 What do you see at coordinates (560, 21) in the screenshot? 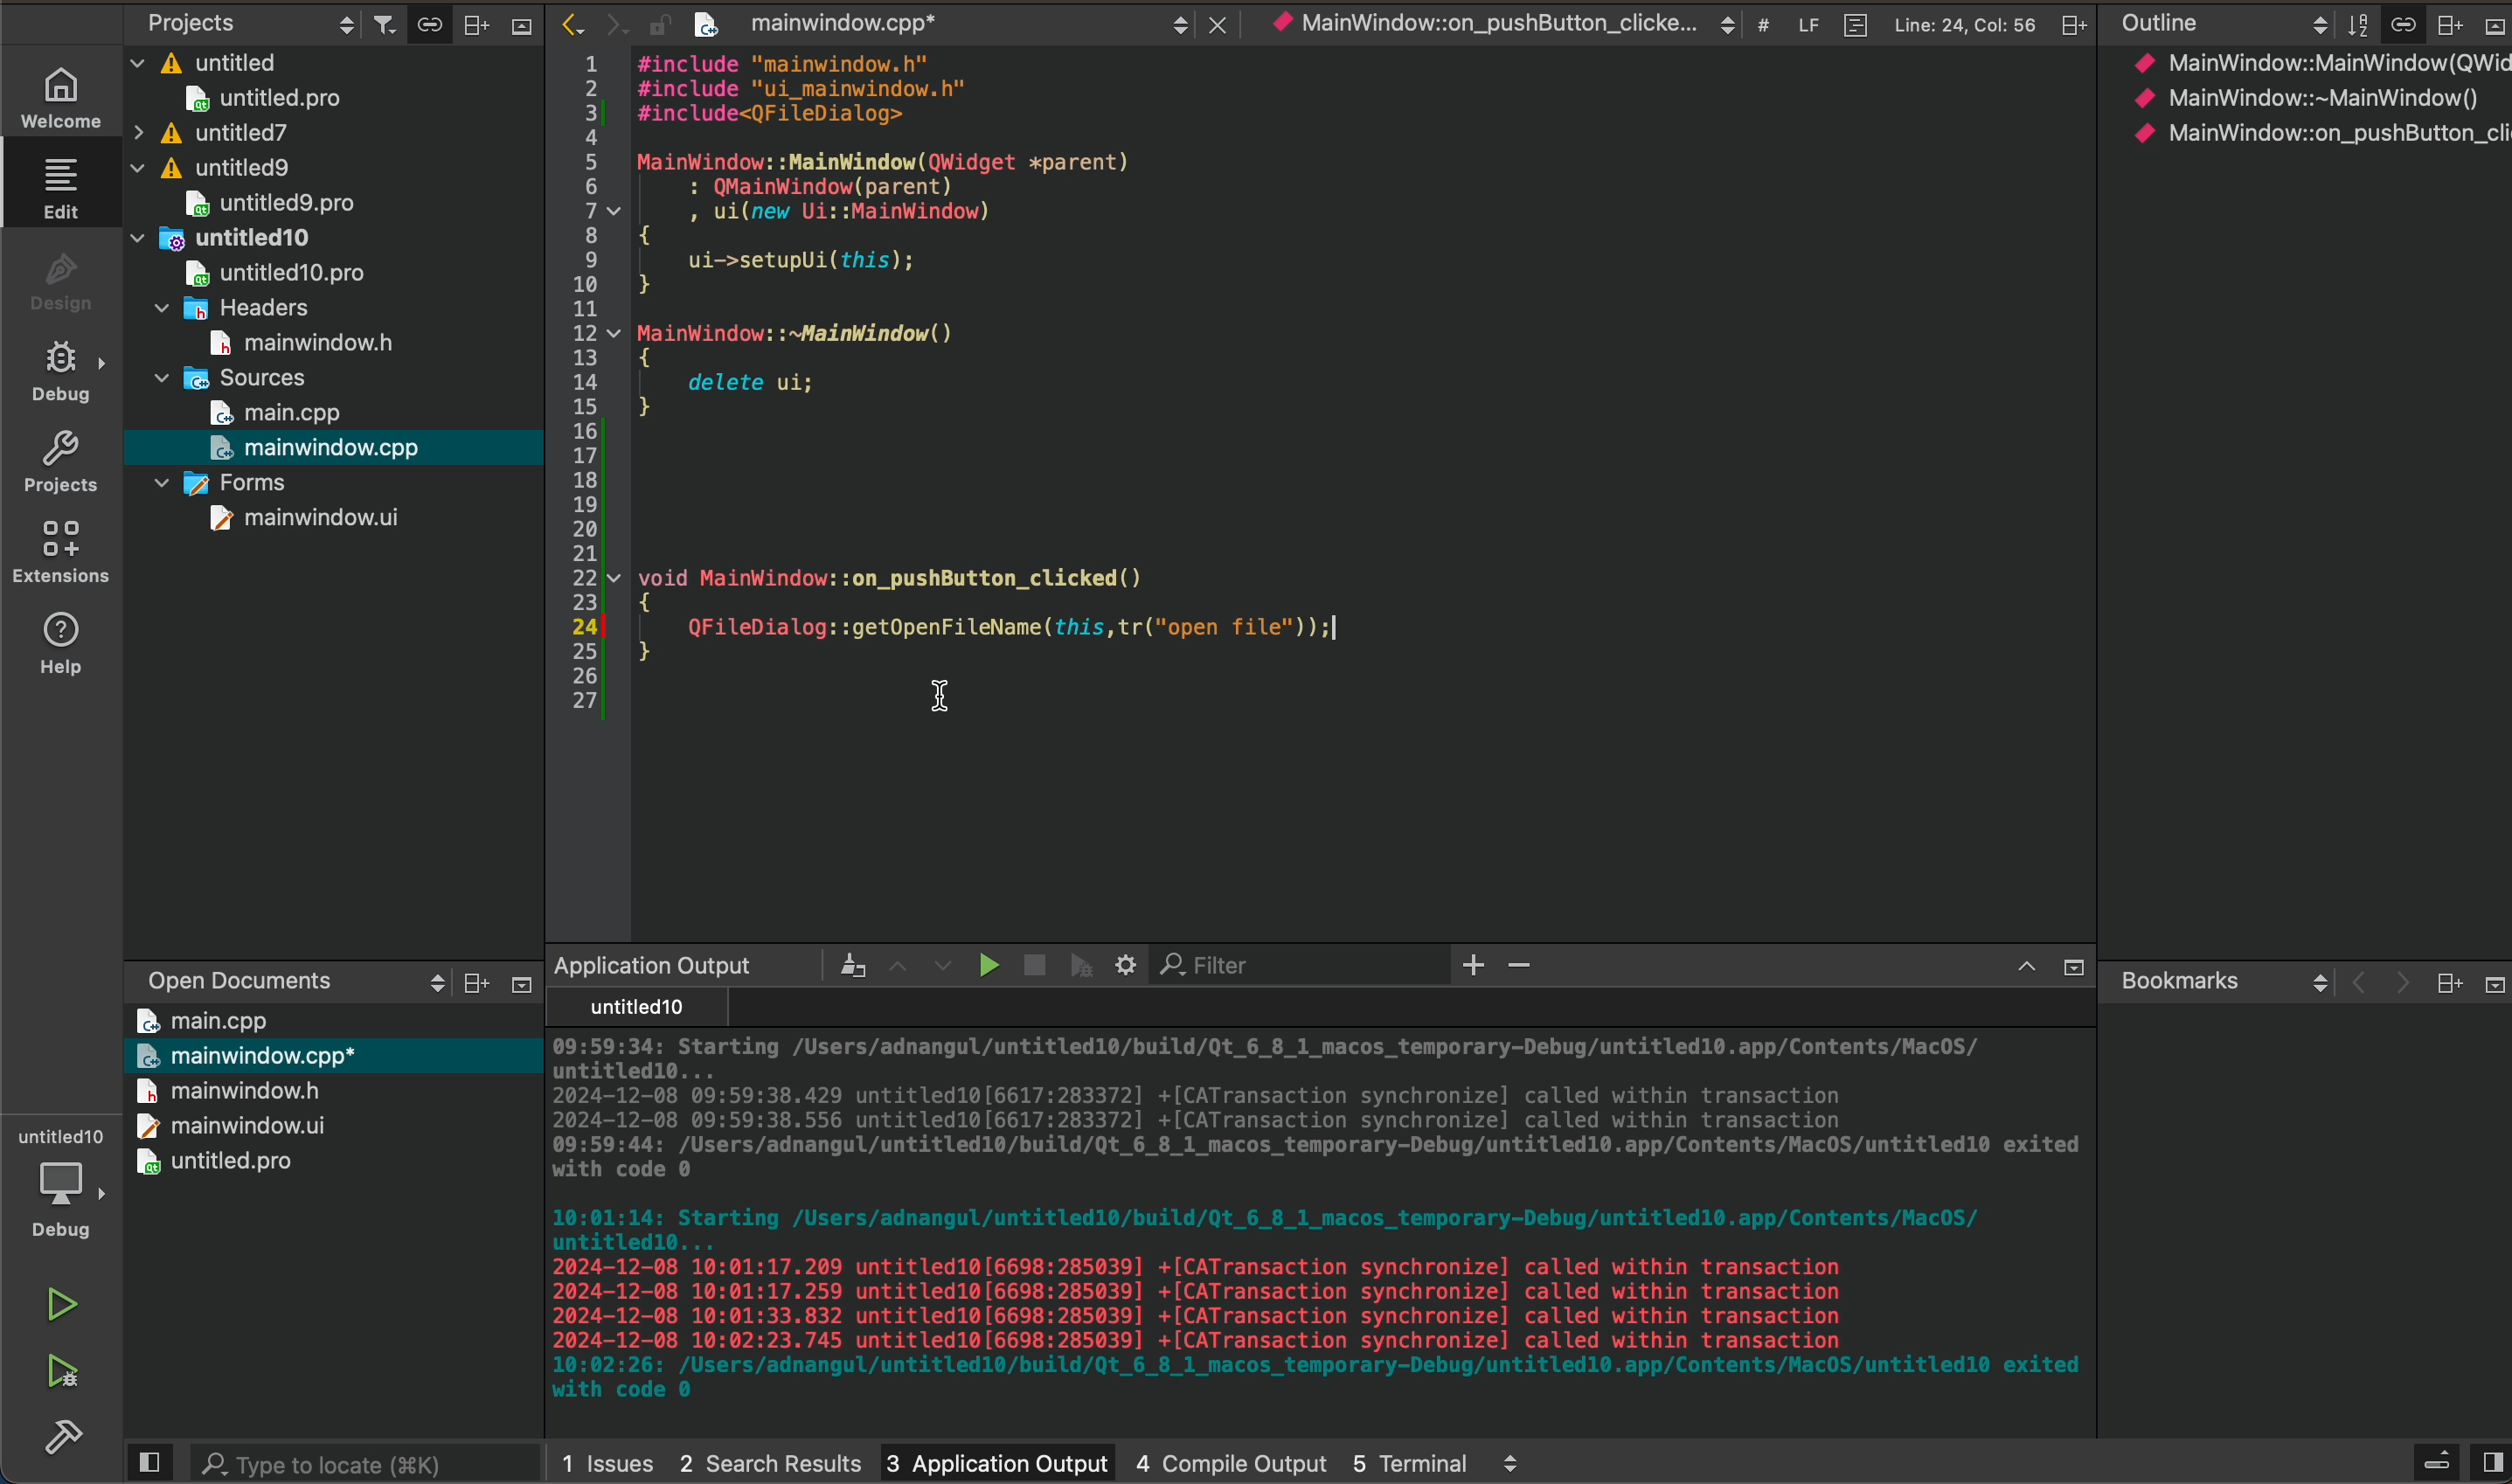
I see `back` at bounding box center [560, 21].